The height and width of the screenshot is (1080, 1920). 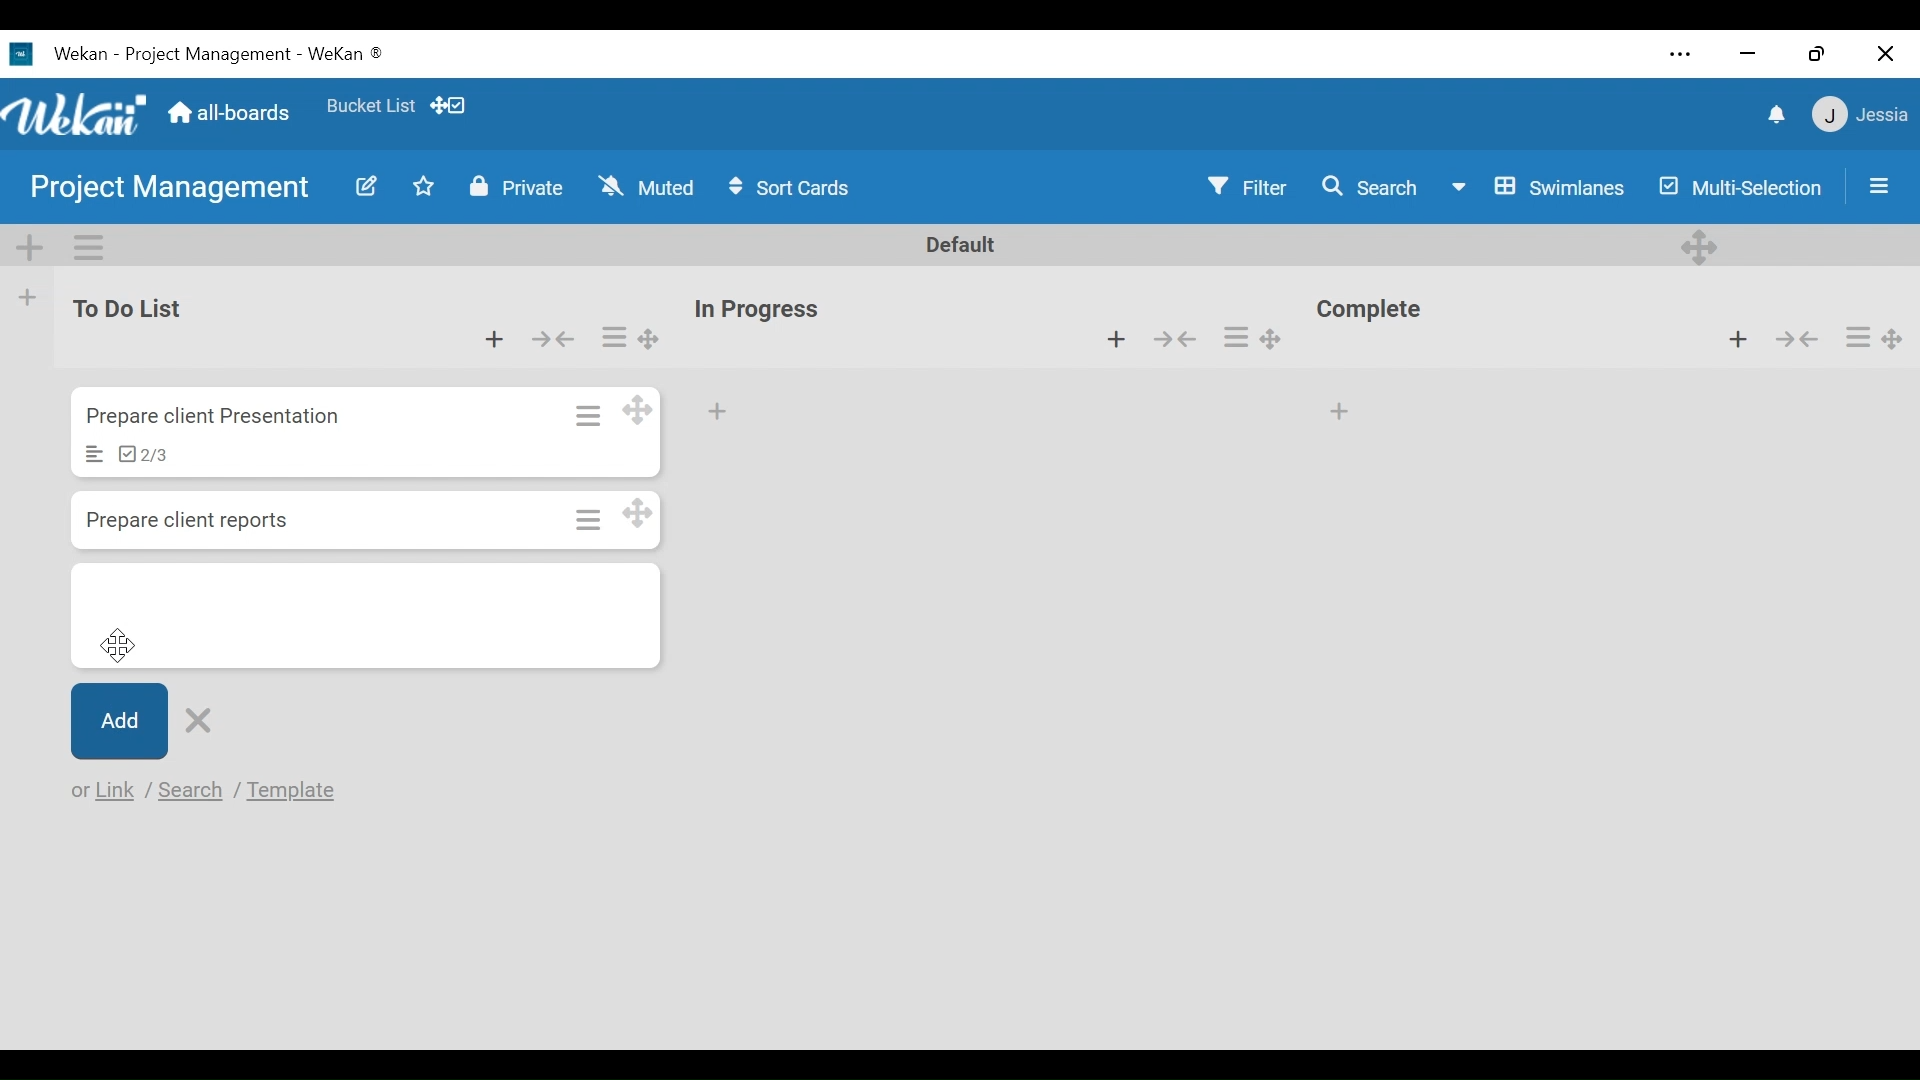 What do you see at coordinates (491, 336) in the screenshot?
I see `Add card to top of the list` at bounding box center [491, 336].